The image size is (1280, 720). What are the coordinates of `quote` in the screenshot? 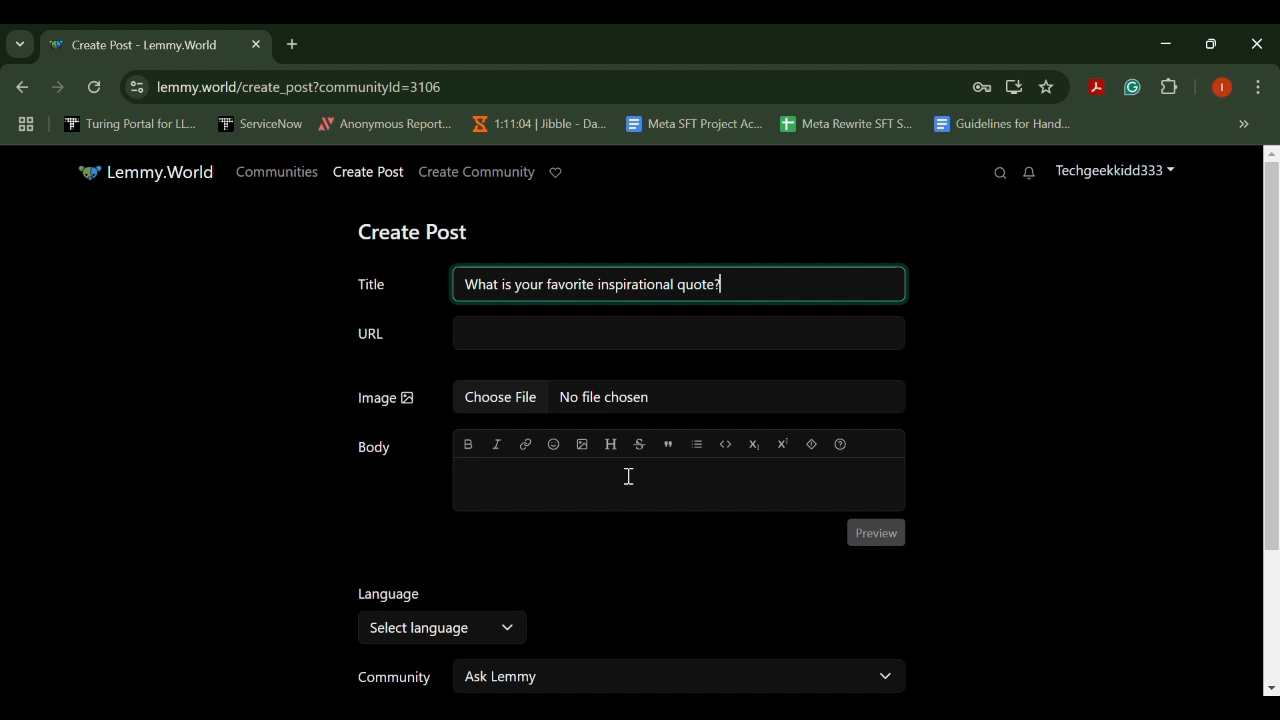 It's located at (667, 442).